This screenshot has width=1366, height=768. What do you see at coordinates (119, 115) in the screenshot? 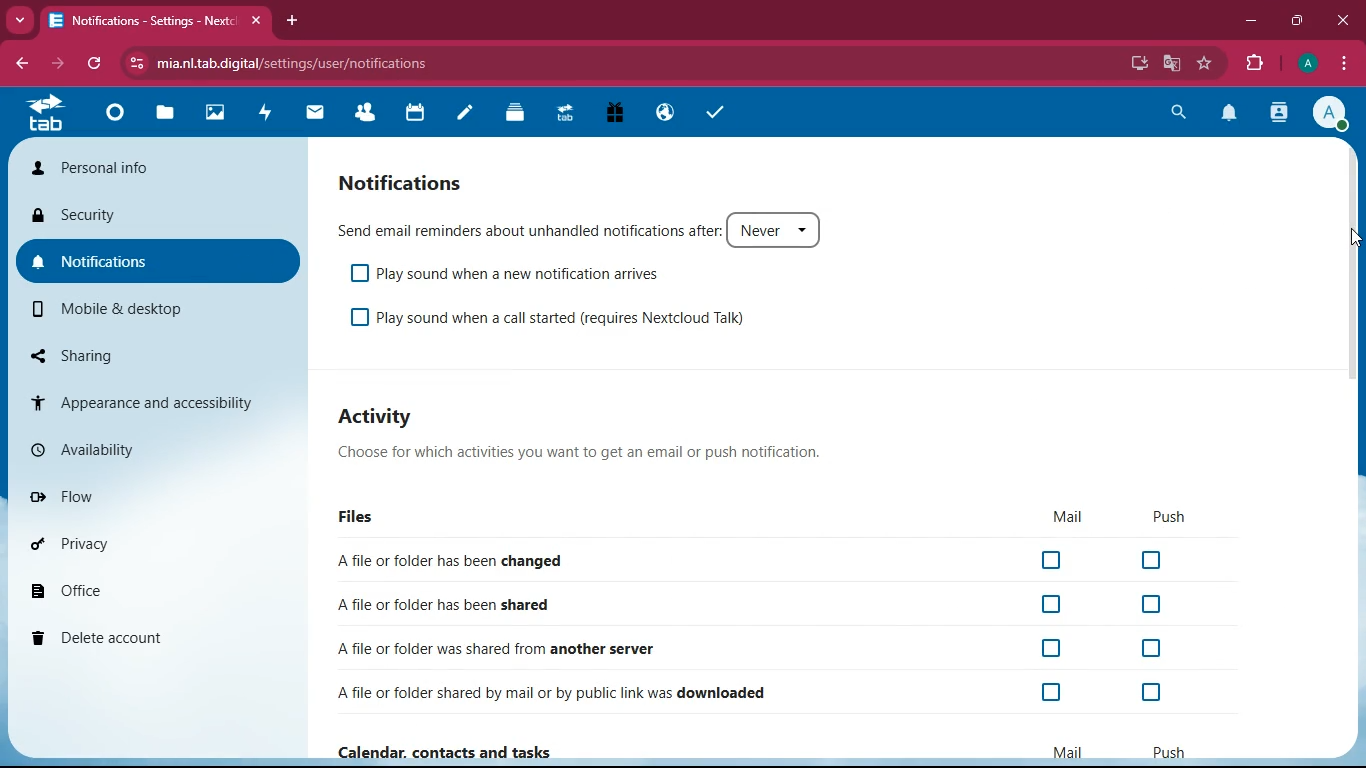
I see `Dashboard` at bounding box center [119, 115].